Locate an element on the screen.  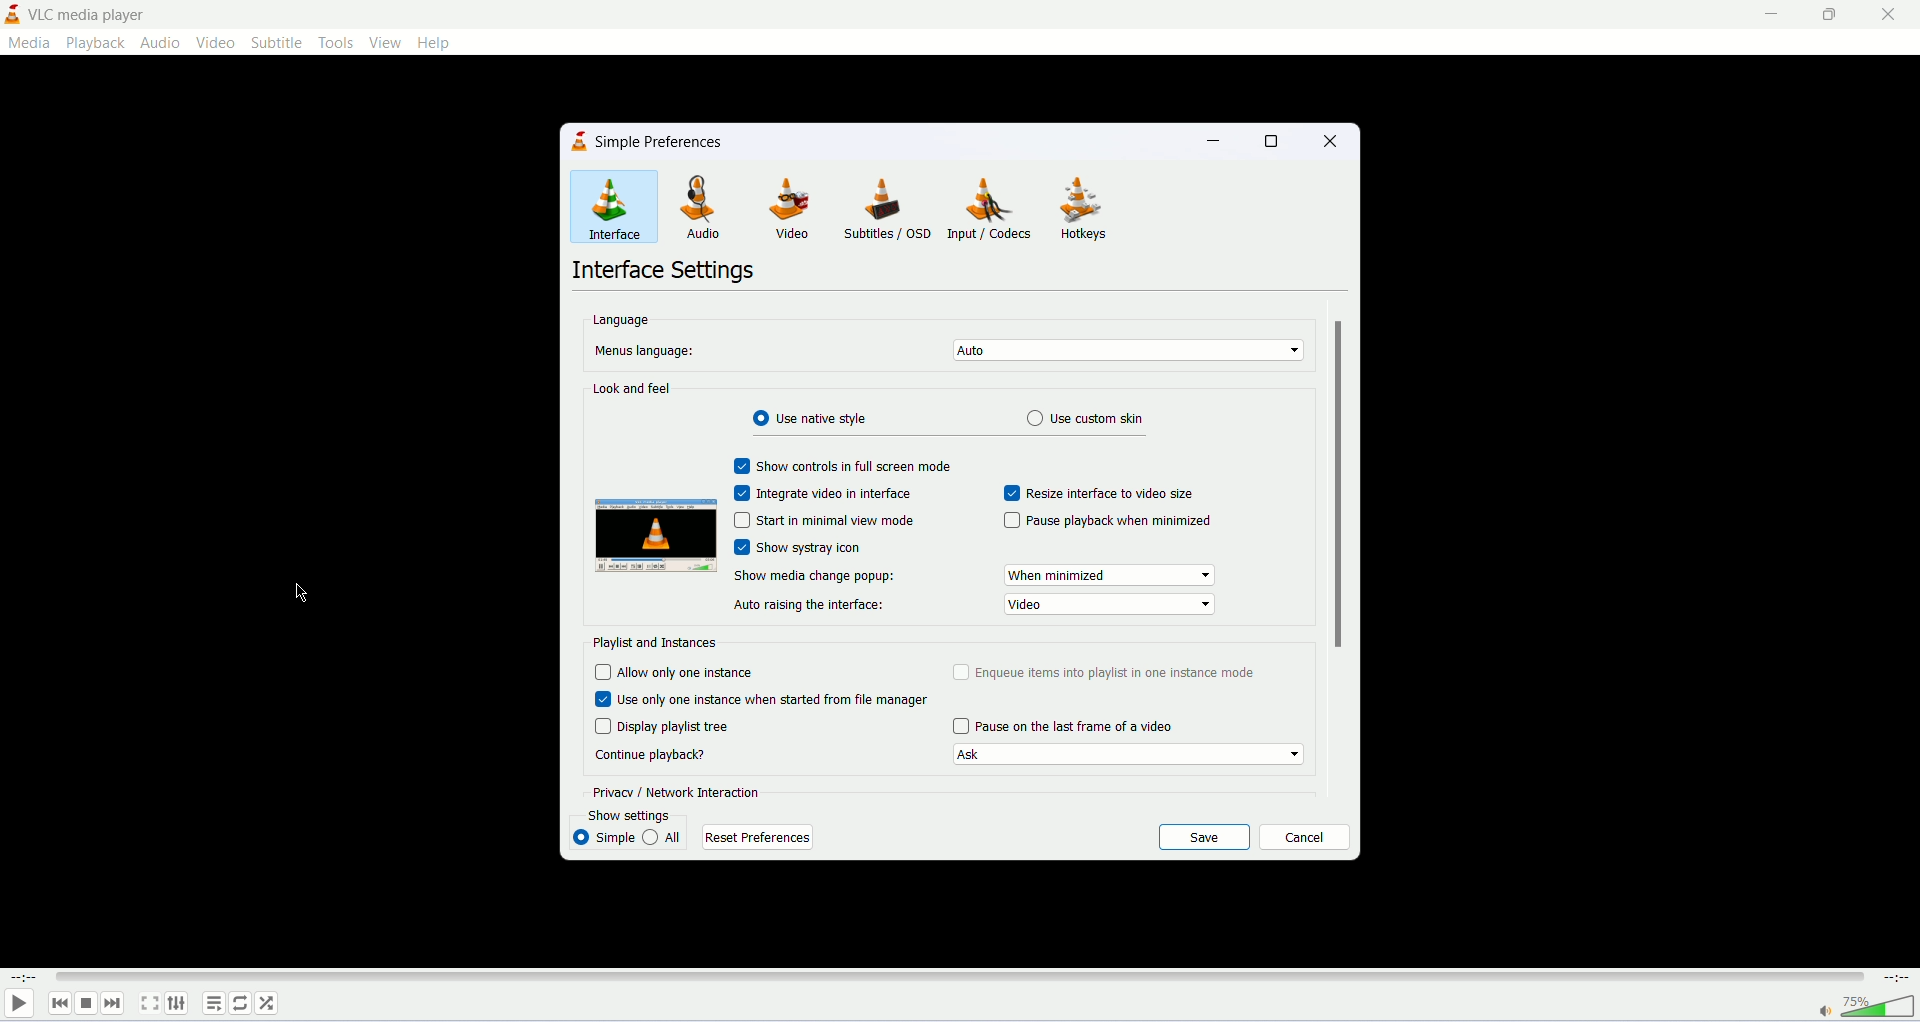
next track is located at coordinates (113, 1003).